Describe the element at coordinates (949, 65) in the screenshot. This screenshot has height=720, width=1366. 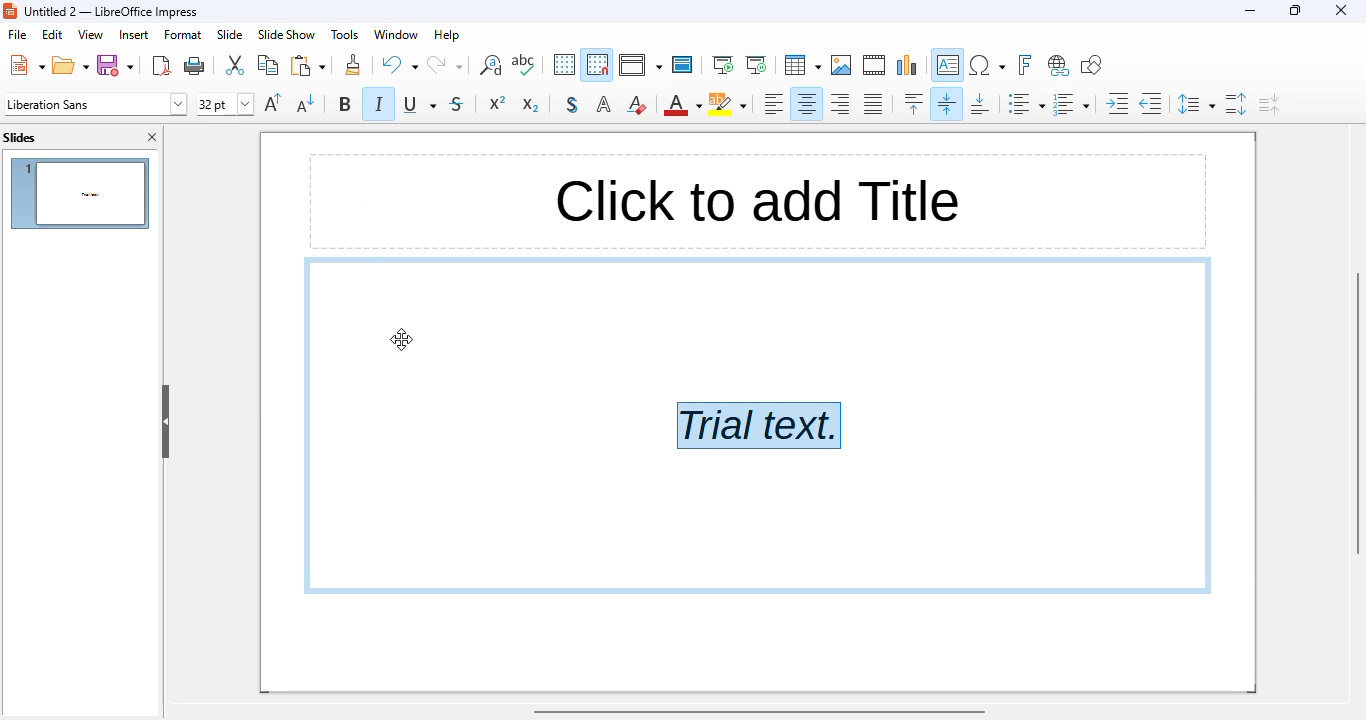
I see `insert text box` at that location.